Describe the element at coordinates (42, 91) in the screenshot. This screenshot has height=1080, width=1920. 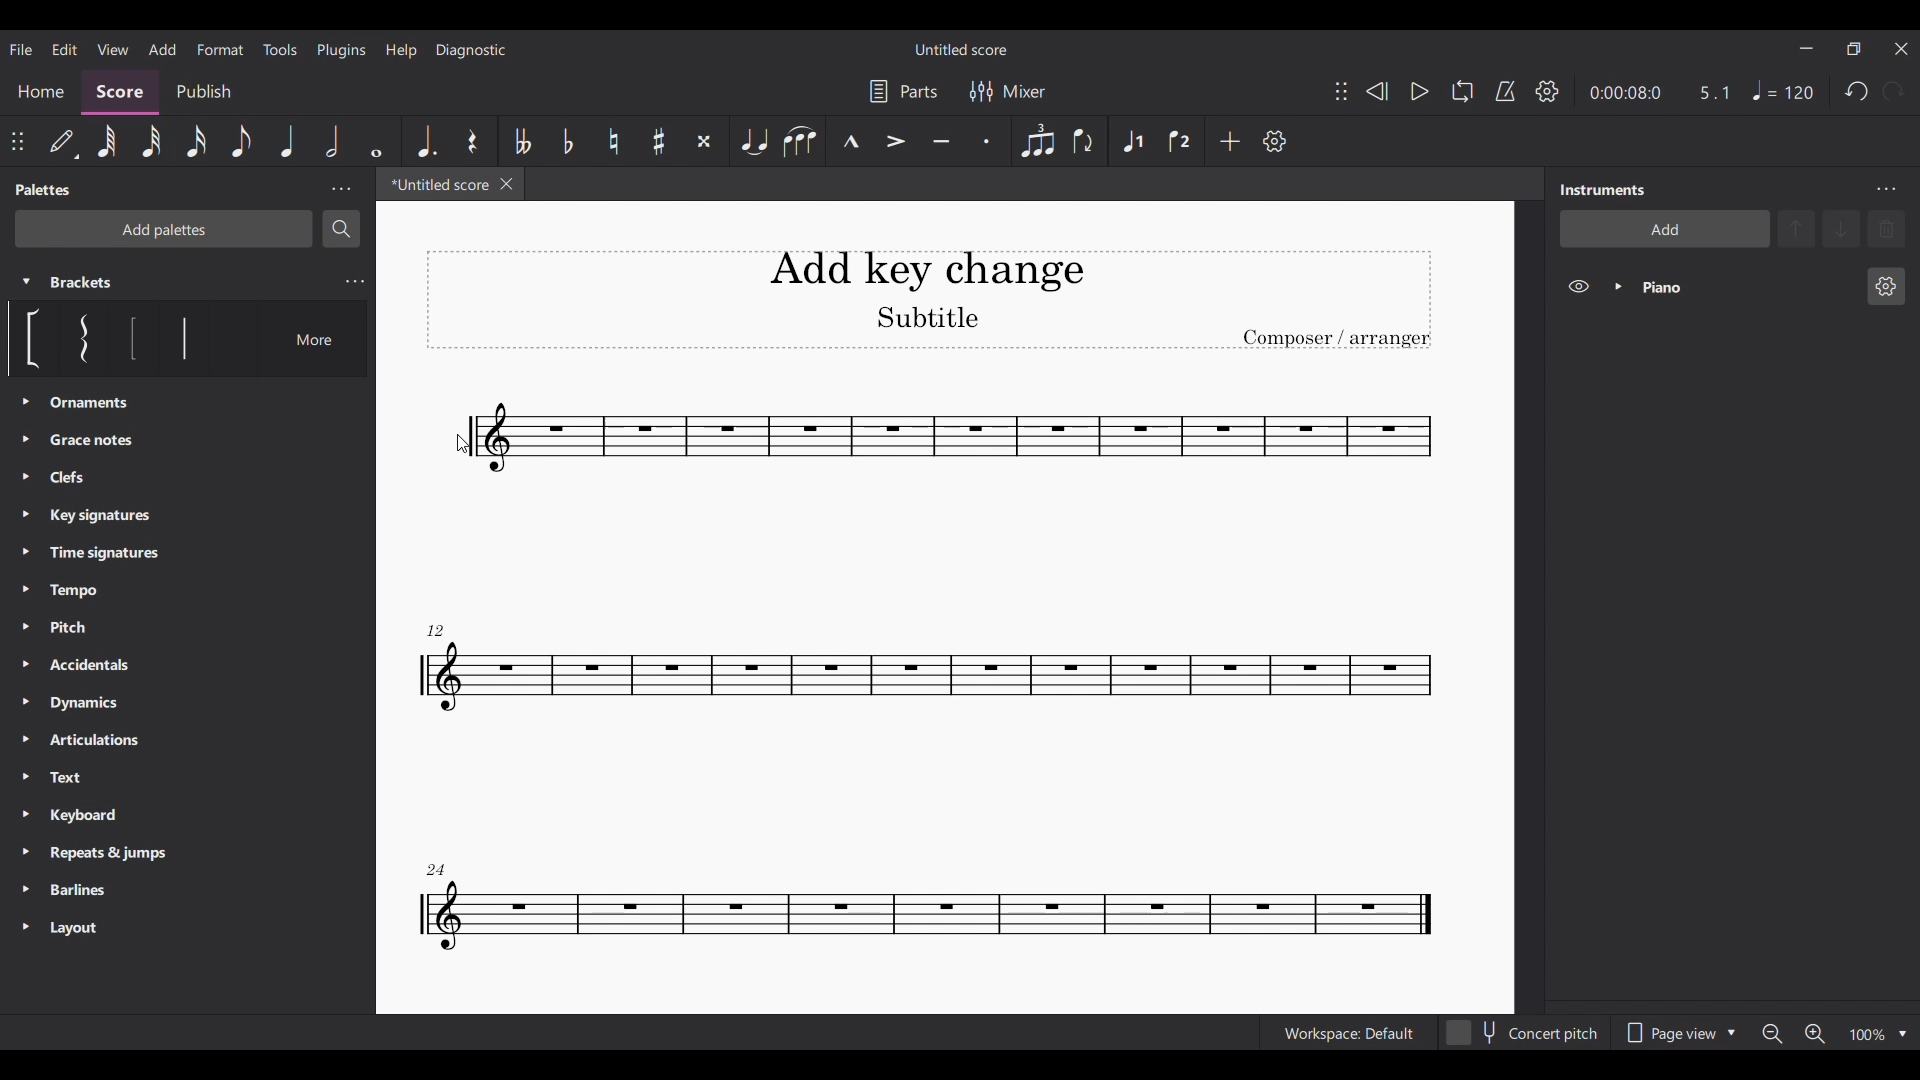
I see `Home section` at that location.